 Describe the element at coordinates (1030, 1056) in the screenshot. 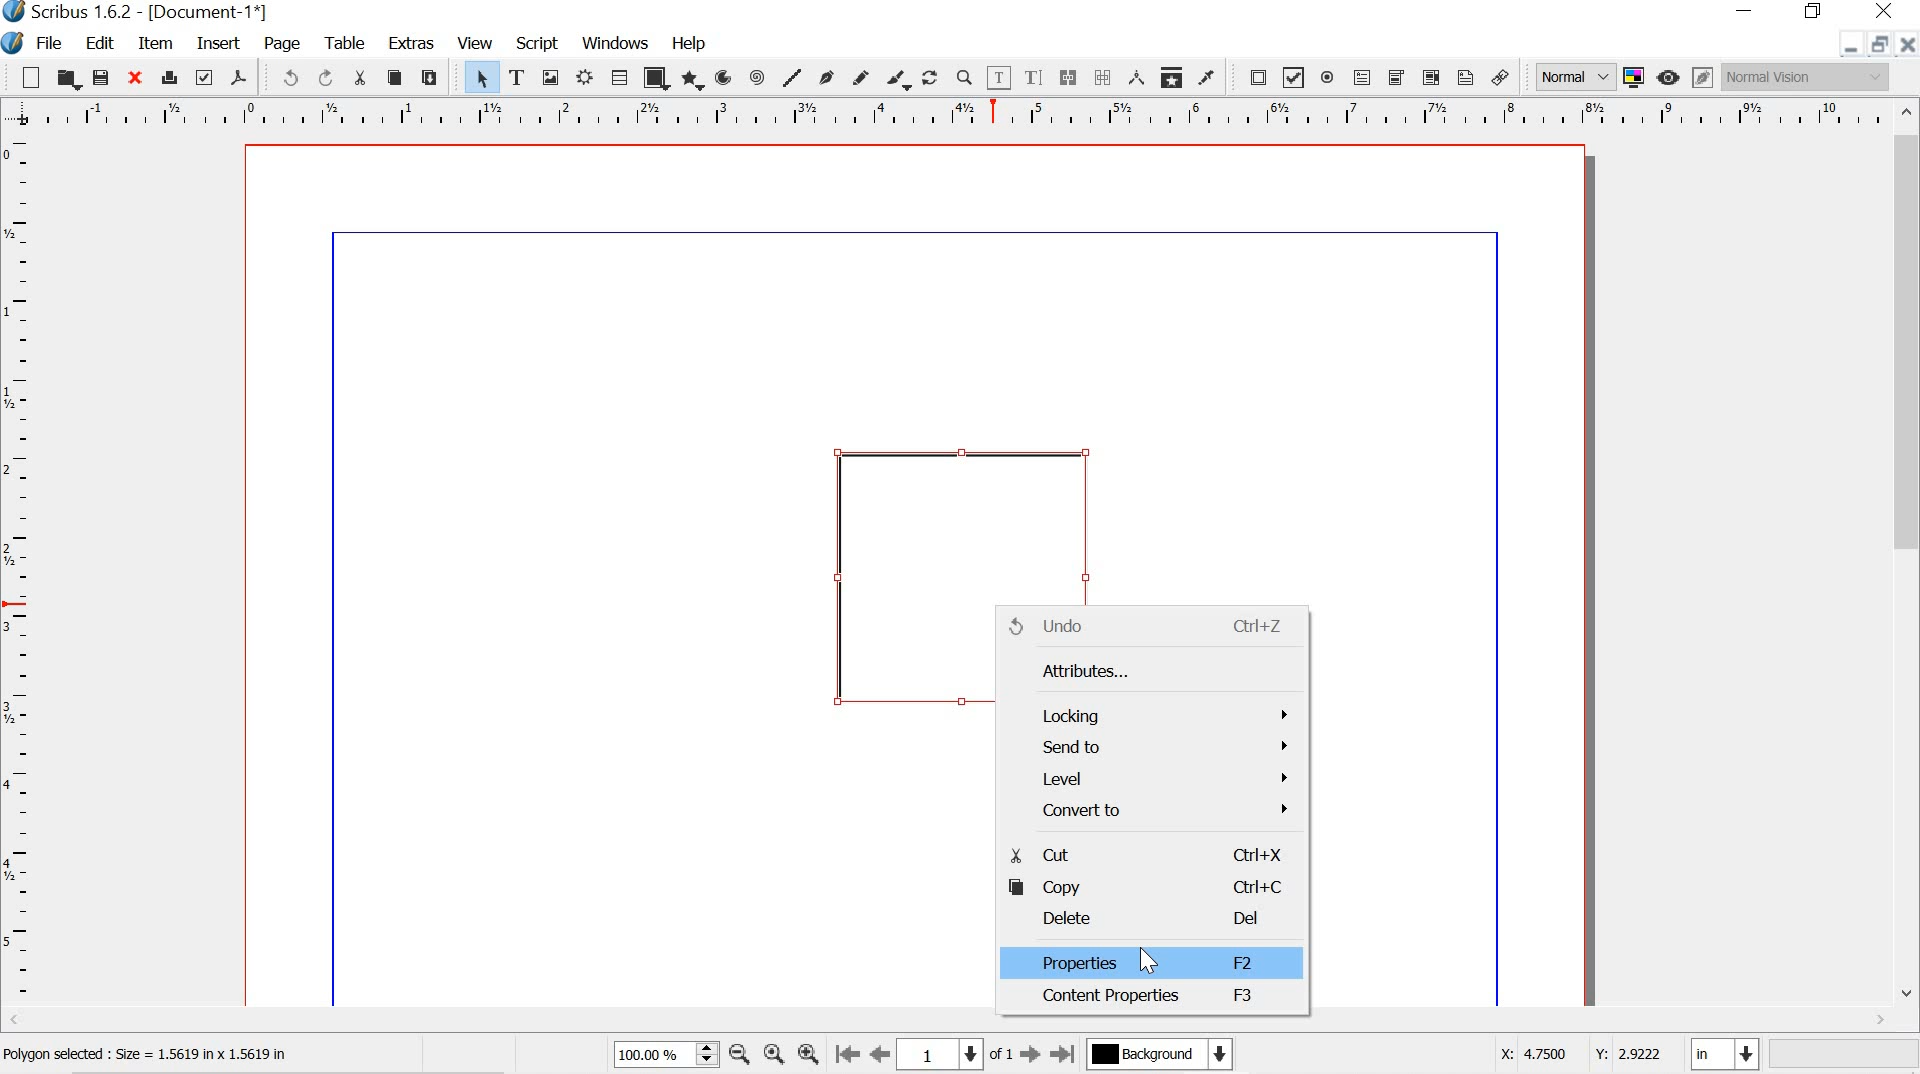

I see `go to next page` at that location.